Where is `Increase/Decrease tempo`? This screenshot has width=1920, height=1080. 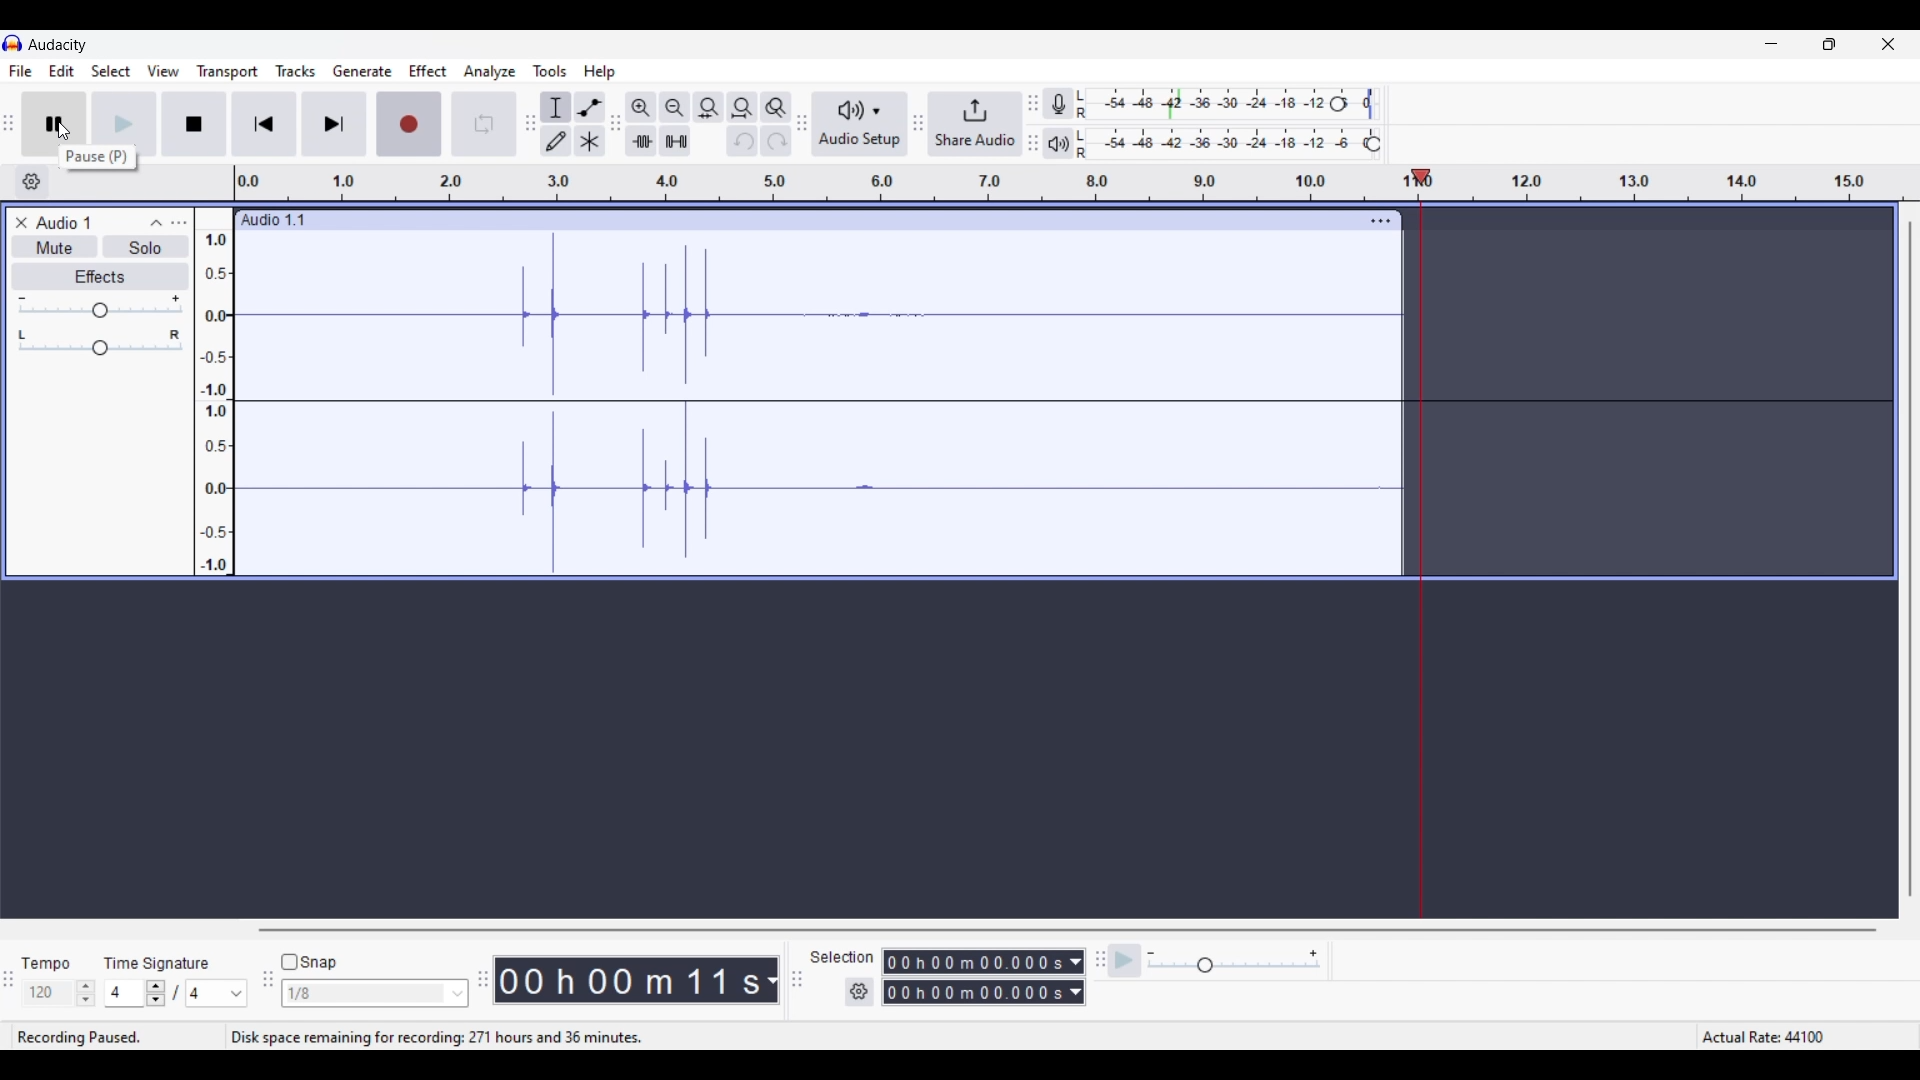 Increase/Decrease tempo is located at coordinates (86, 993).